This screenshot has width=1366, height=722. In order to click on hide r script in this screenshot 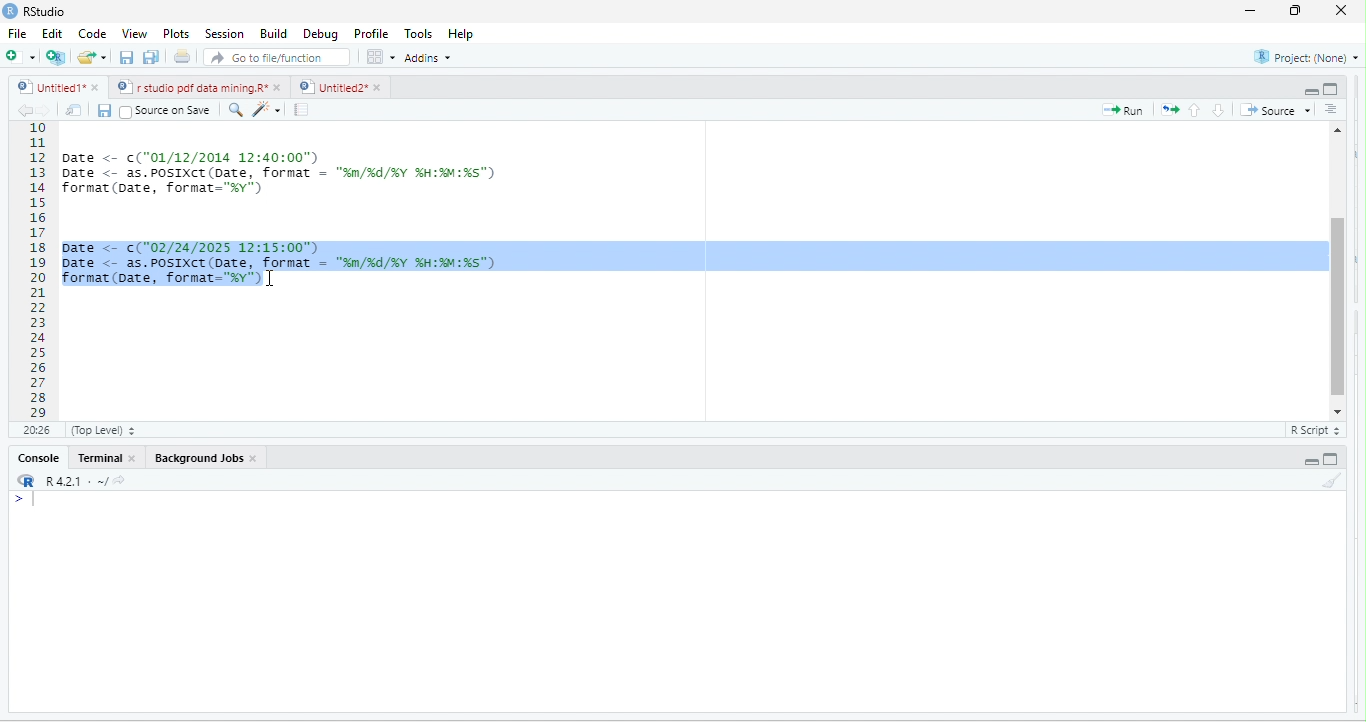, I will do `click(1308, 86)`.